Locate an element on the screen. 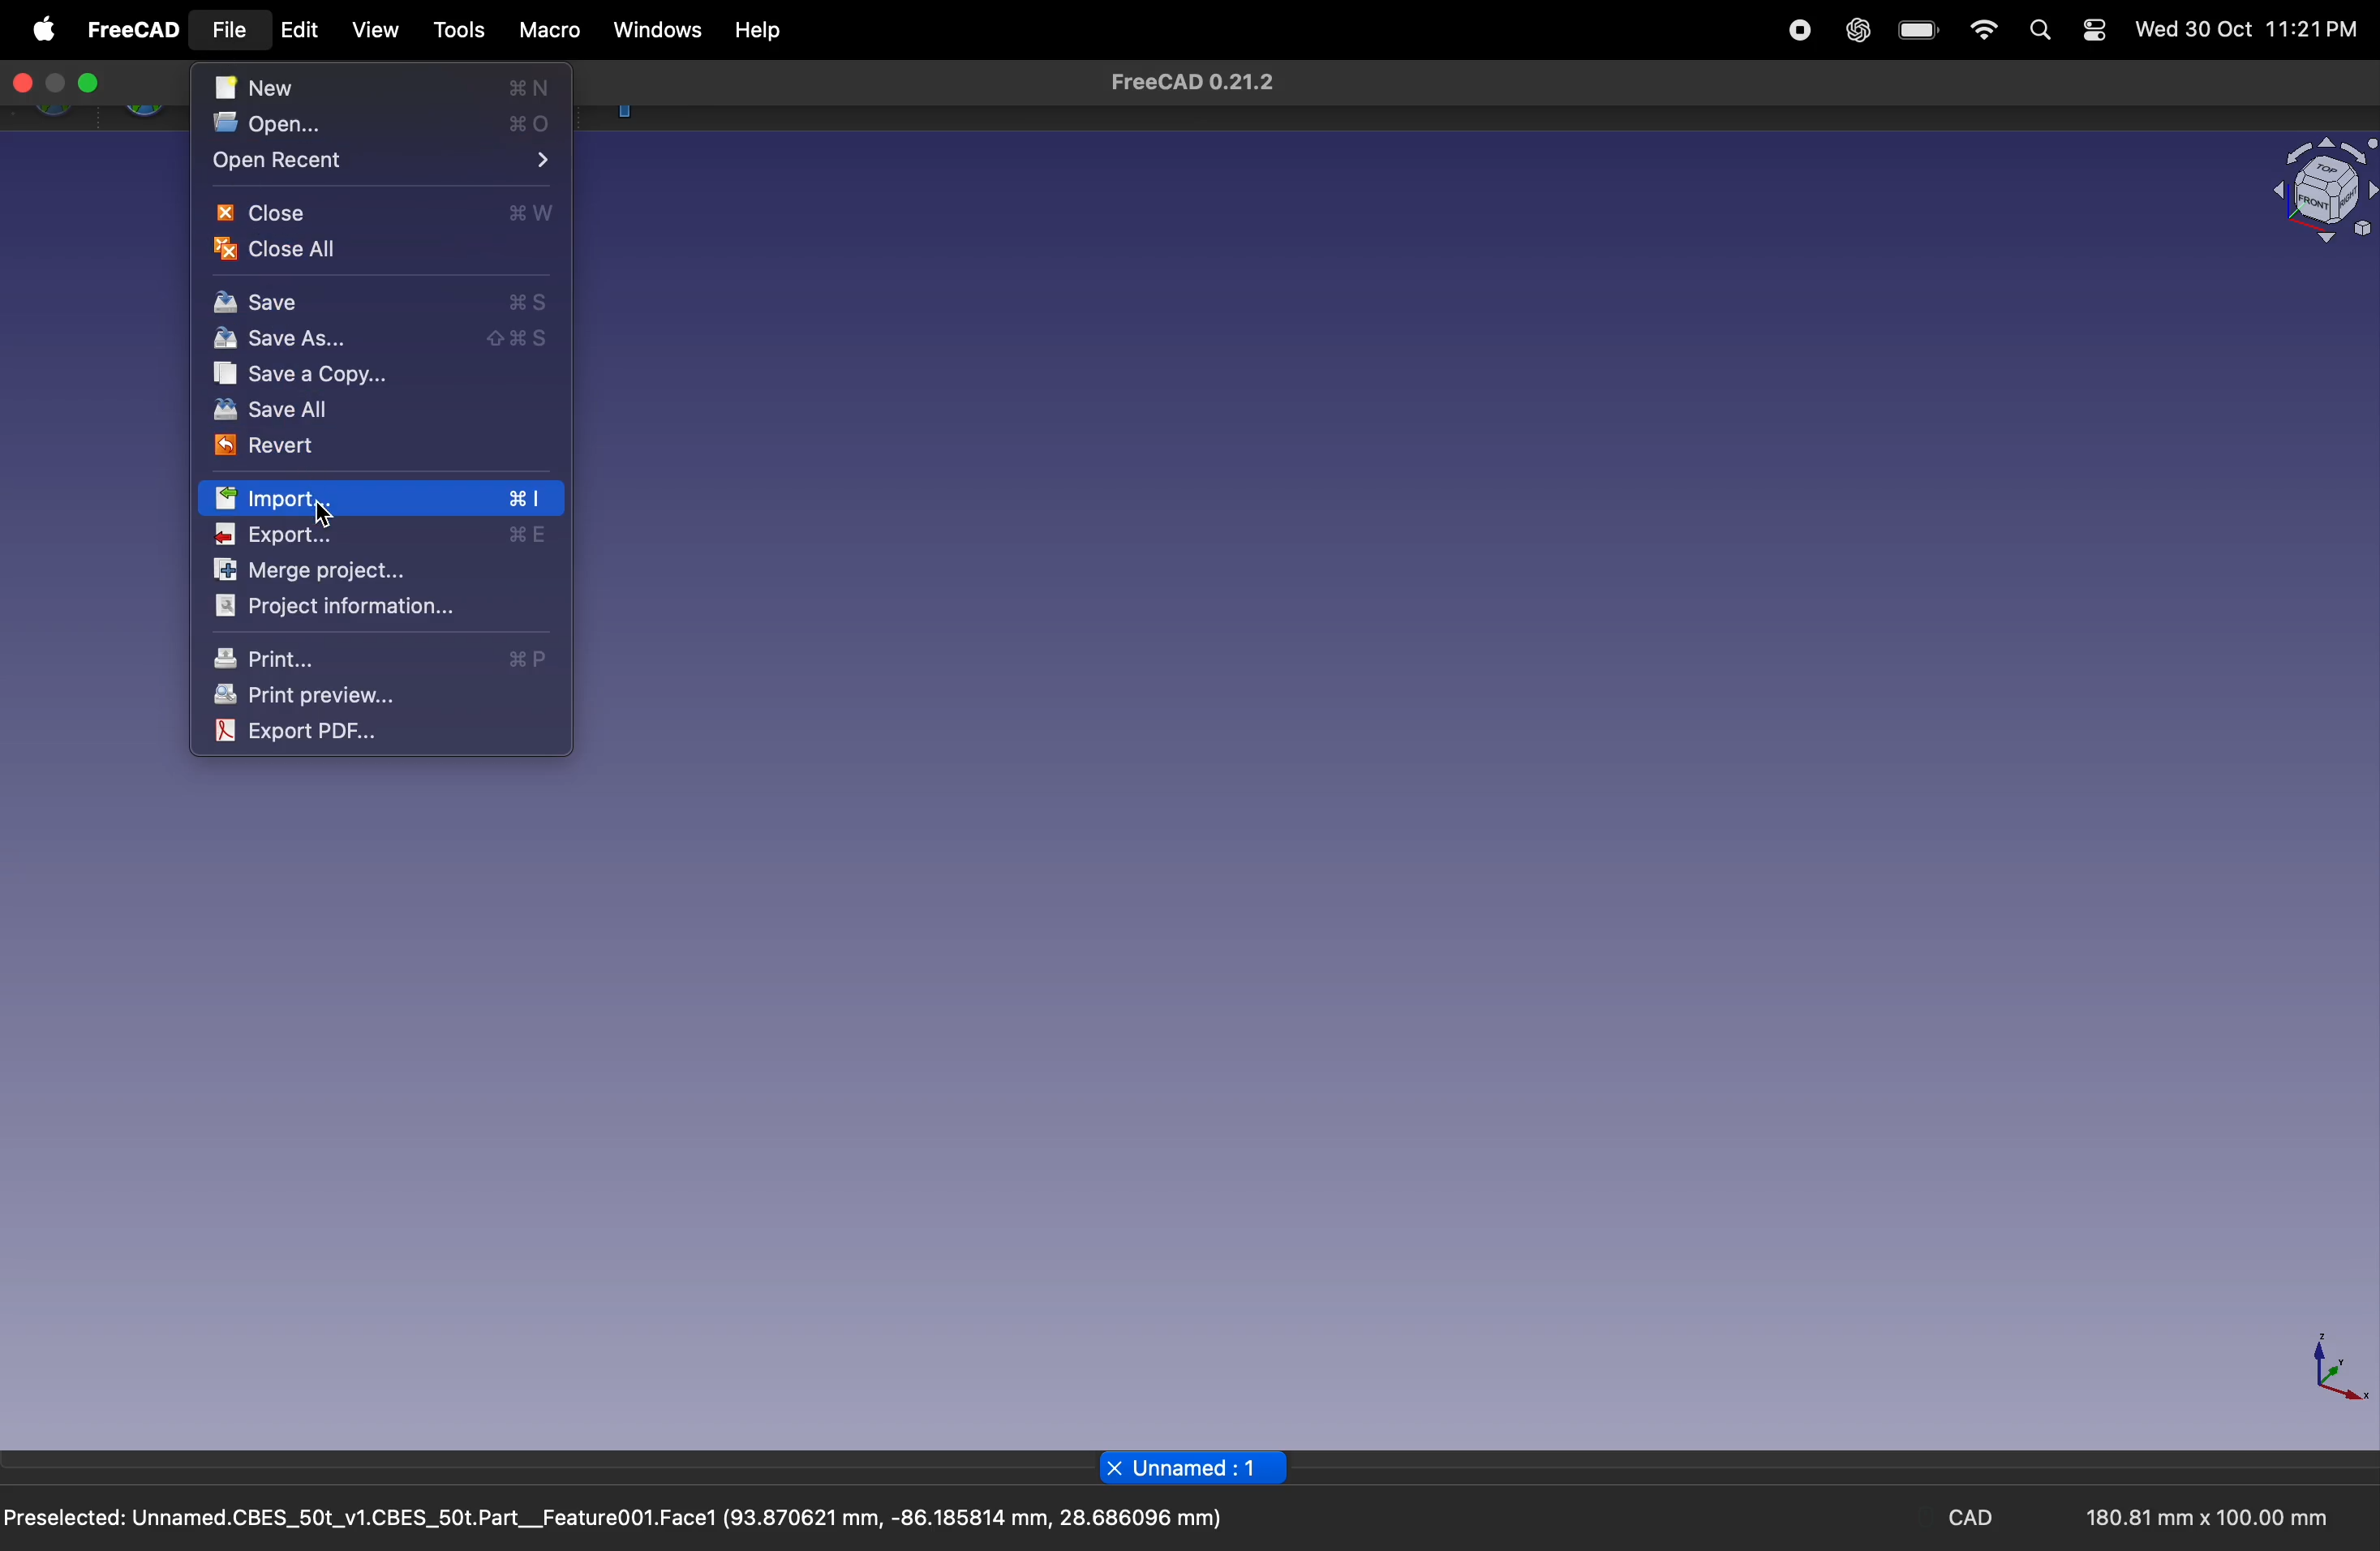 The height and width of the screenshot is (1551, 2380). chatgpt is located at coordinates (1852, 31).